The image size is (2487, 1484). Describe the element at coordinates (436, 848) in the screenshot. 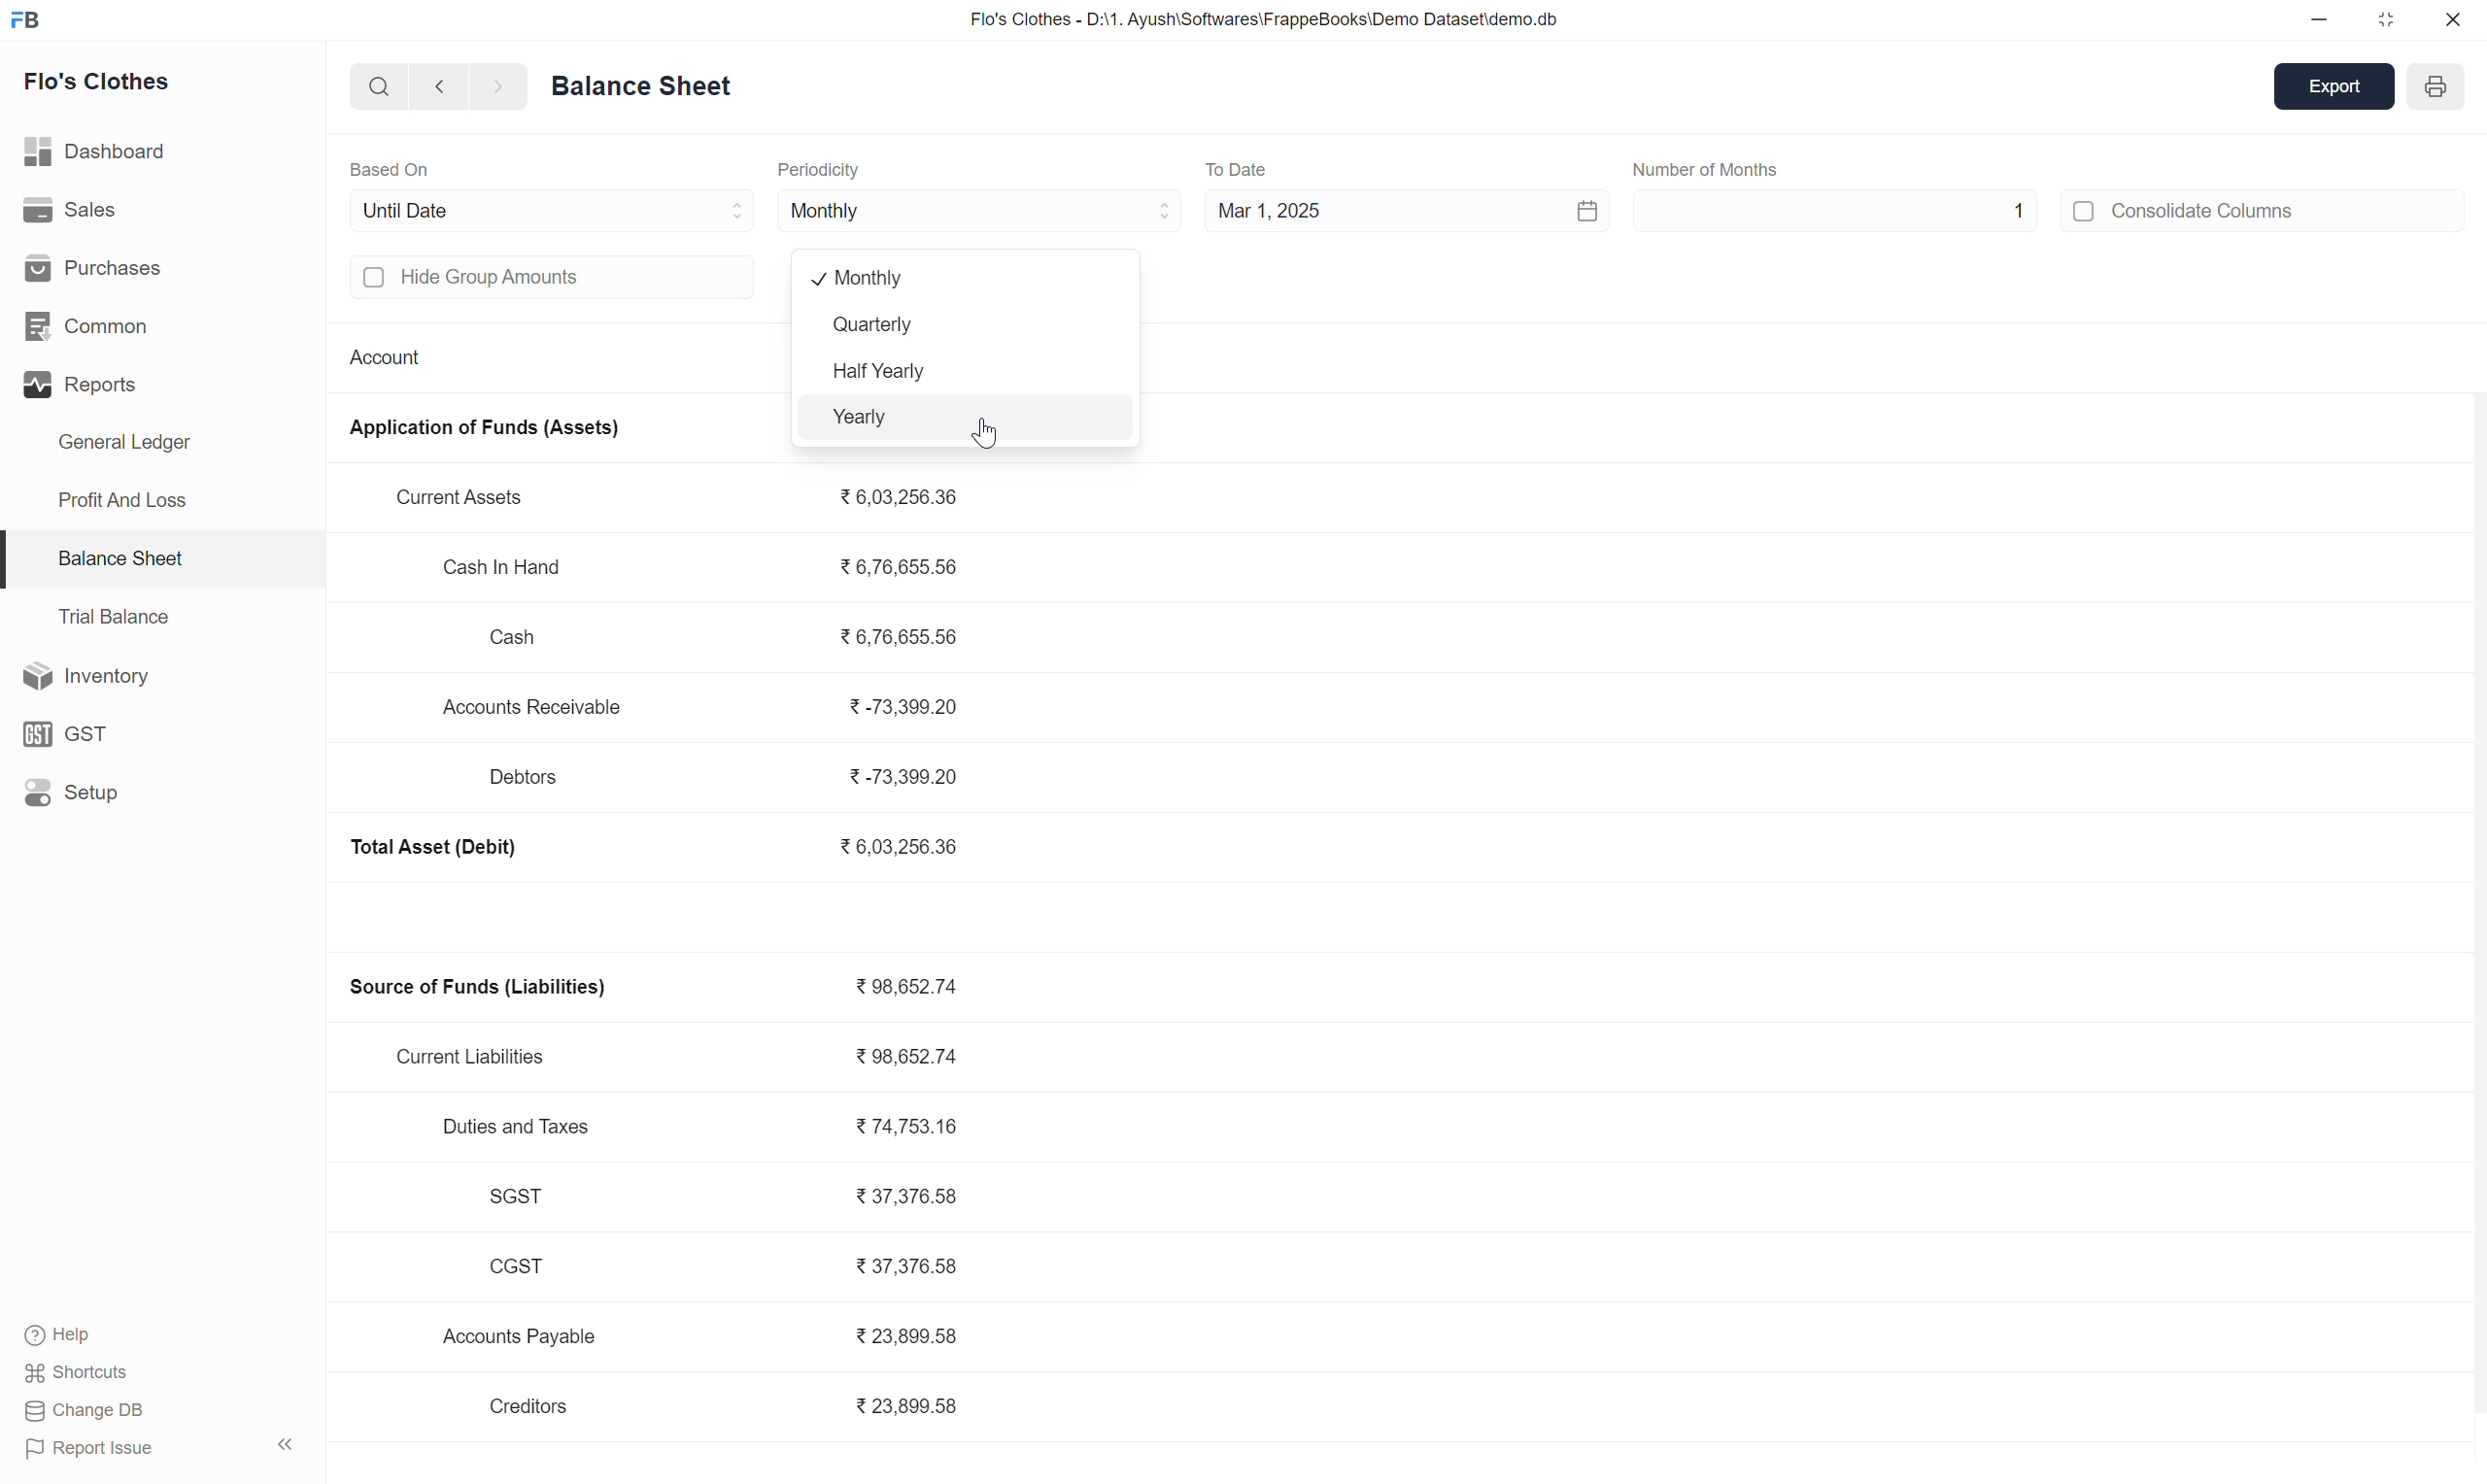

I see `Total Asset (Debit)` at that location.